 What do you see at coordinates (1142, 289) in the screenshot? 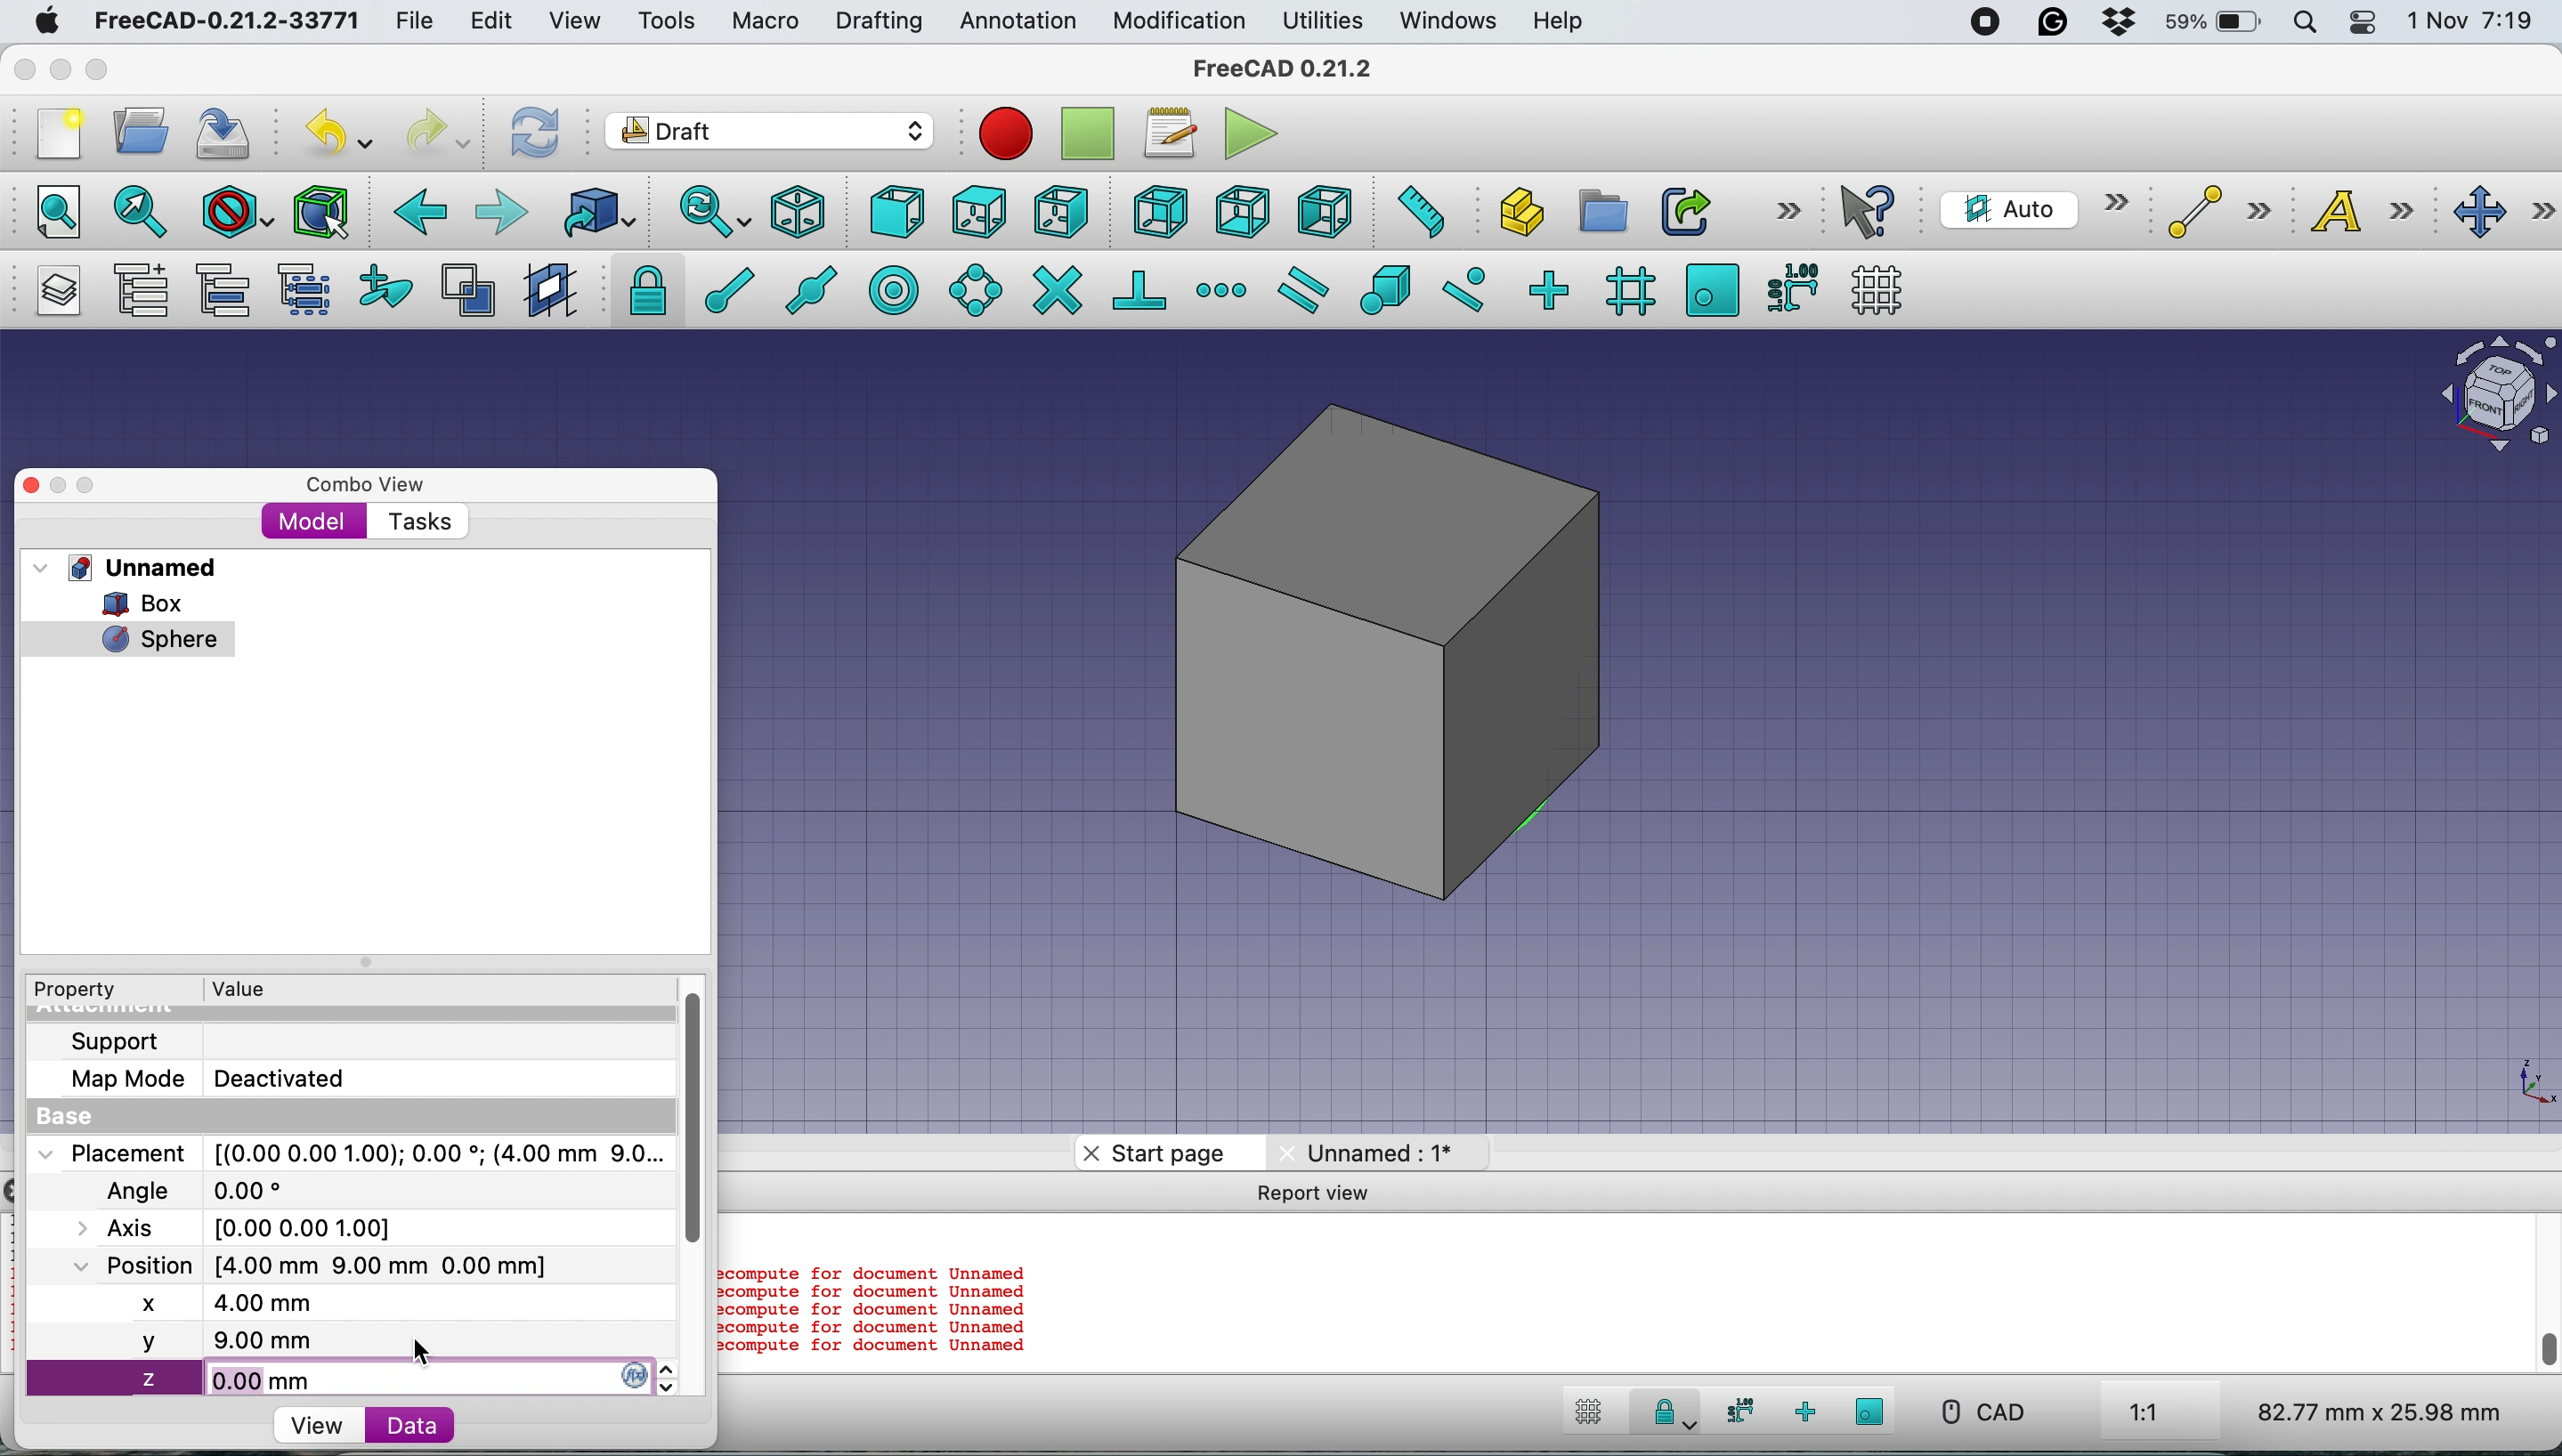
I see `snap perpendicular` at bounding box center [1142, 289].